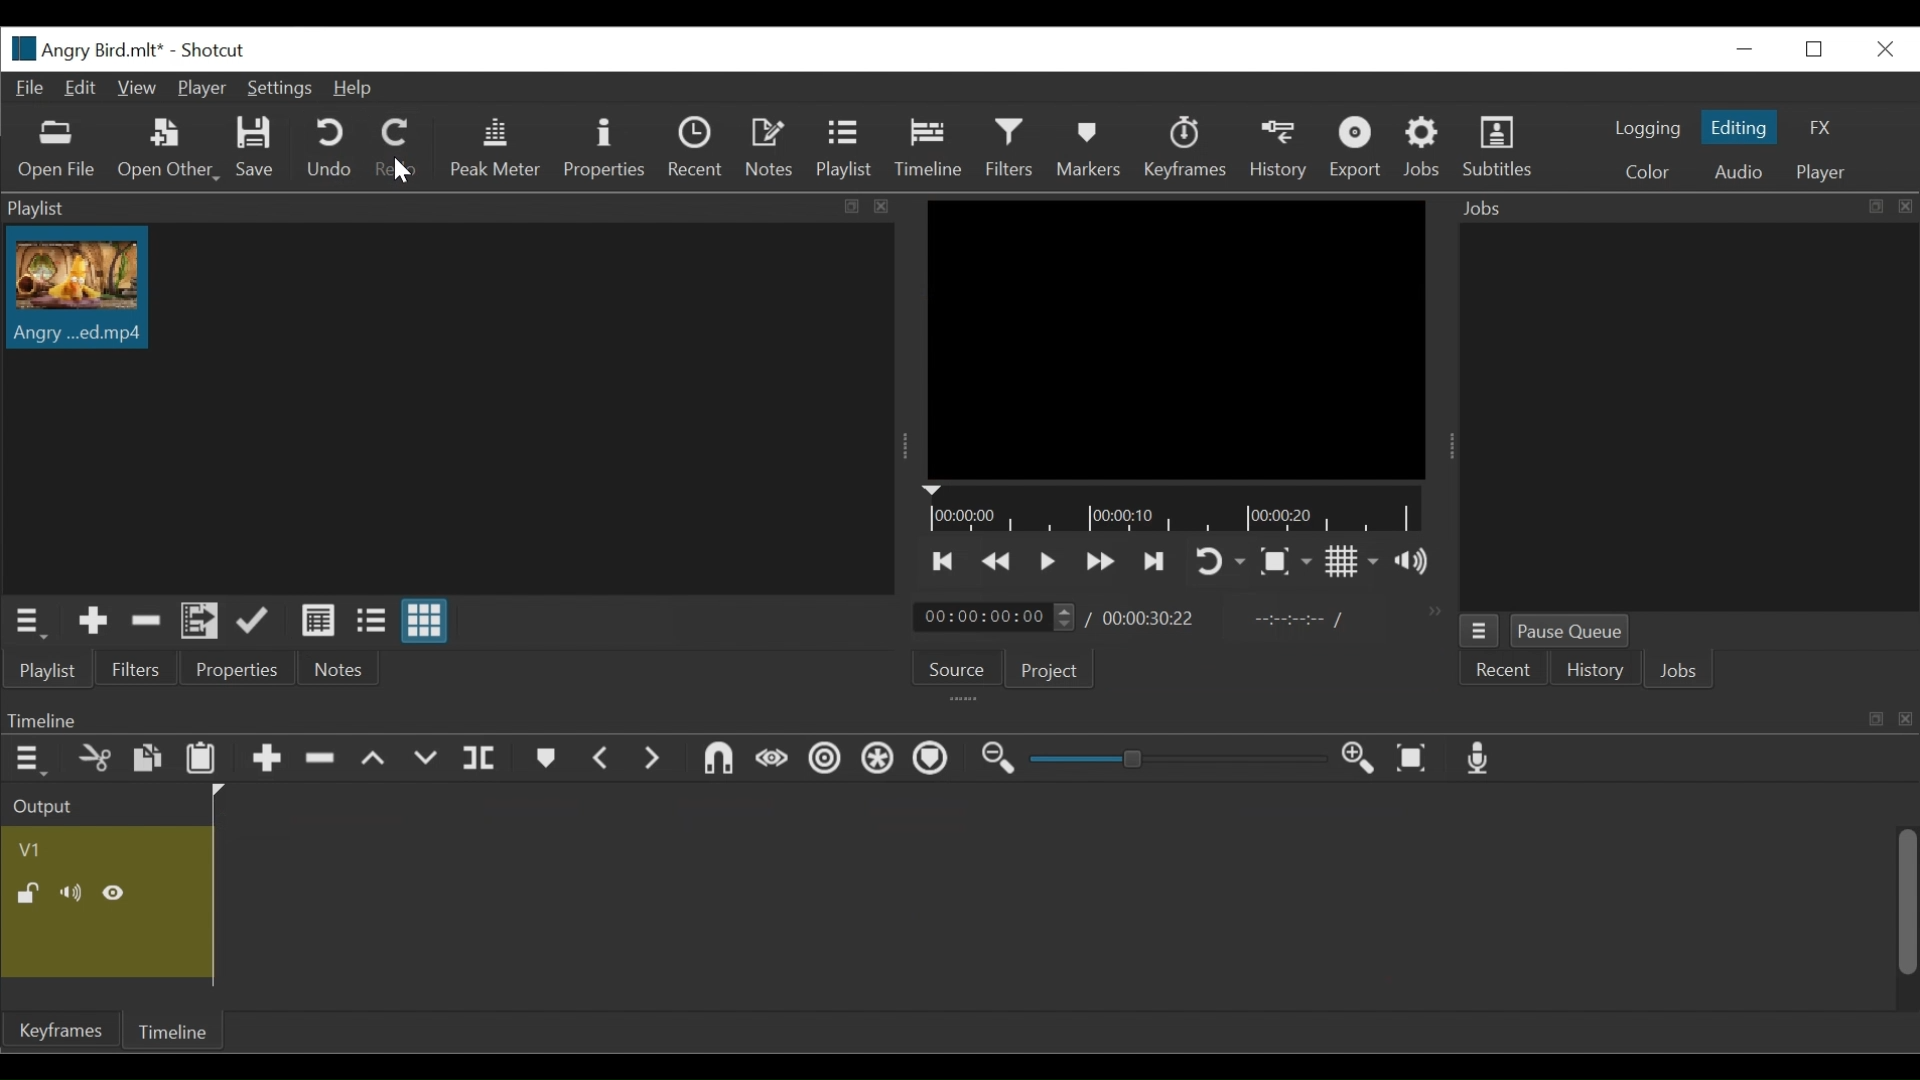 The height and width of the screenshot is (1080, 1920). I want to click on Settings, so click(277, 89).